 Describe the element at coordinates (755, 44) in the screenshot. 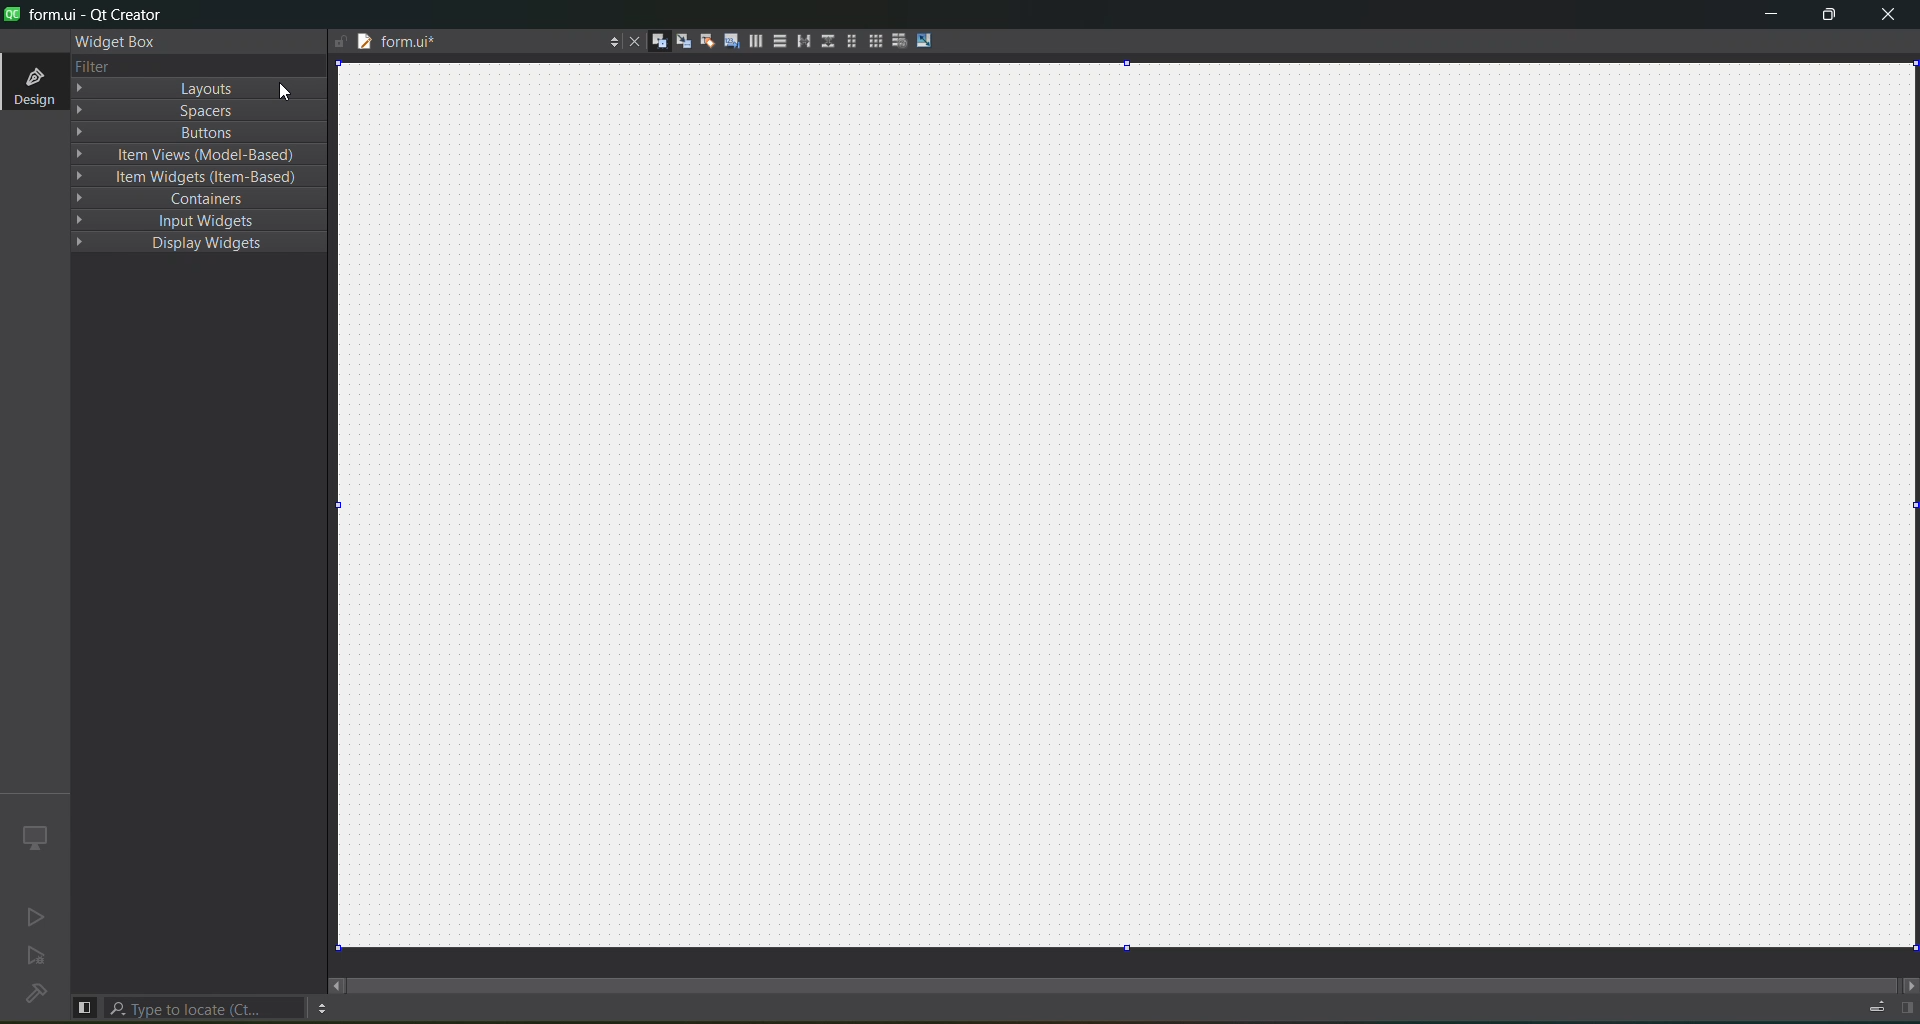

I see `horizontal layoutt` at that location.